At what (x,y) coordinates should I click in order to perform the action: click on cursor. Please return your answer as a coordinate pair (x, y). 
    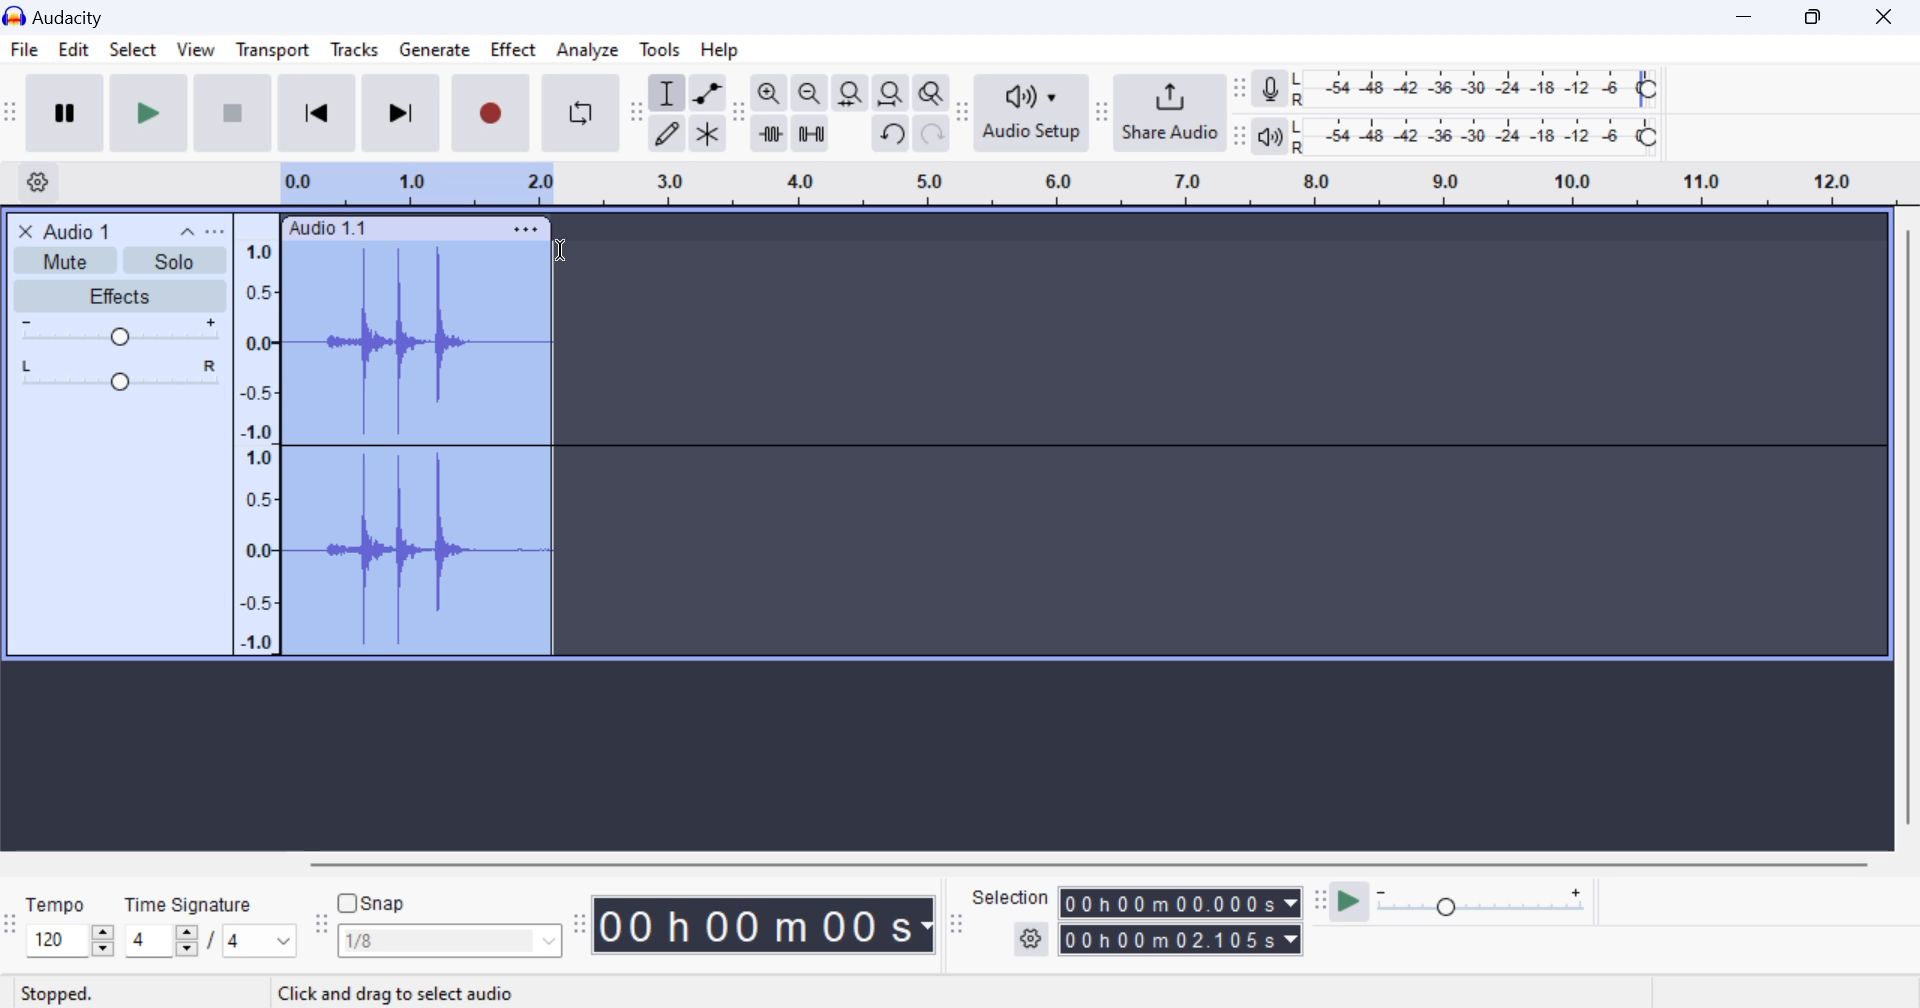
    Looking at the image, I should click on (558, 253).